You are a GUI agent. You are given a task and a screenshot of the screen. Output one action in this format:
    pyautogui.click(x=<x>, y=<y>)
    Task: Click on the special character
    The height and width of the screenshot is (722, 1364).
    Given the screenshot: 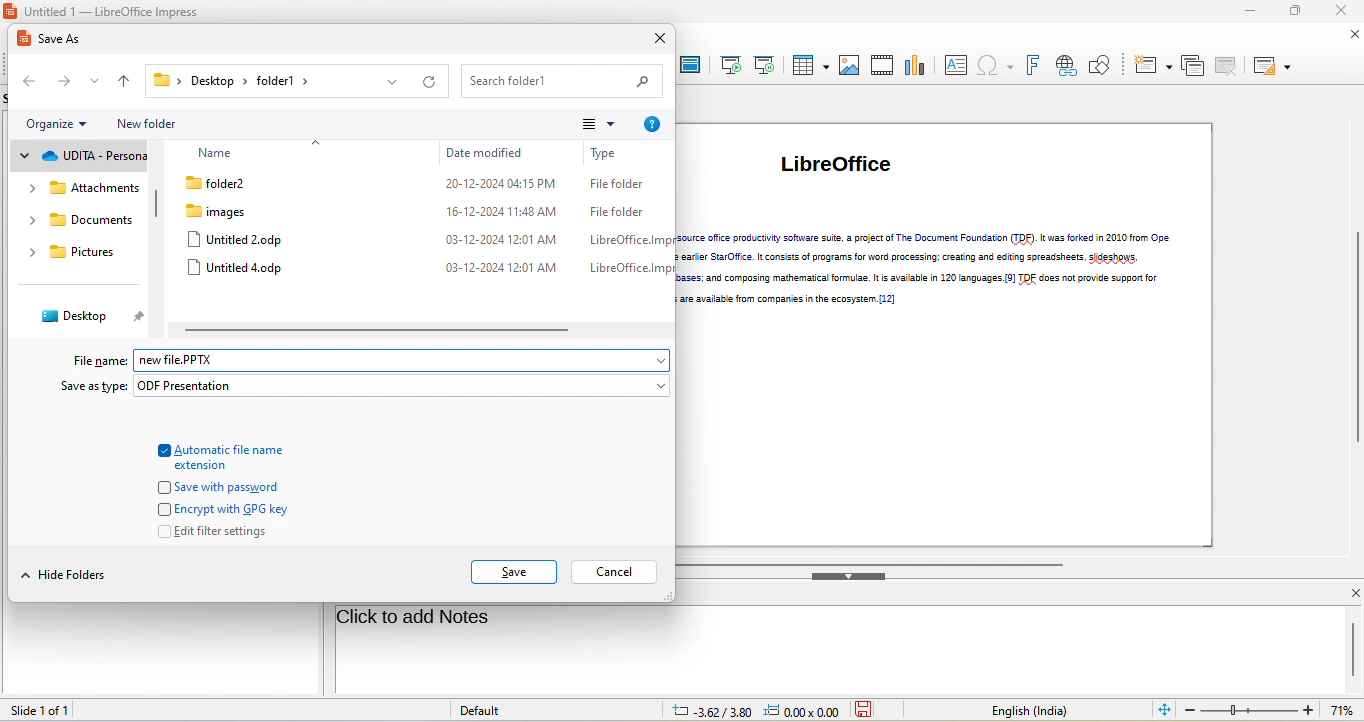 What is the action you would take?
    pyautogui.click(x=994, y=67)
    